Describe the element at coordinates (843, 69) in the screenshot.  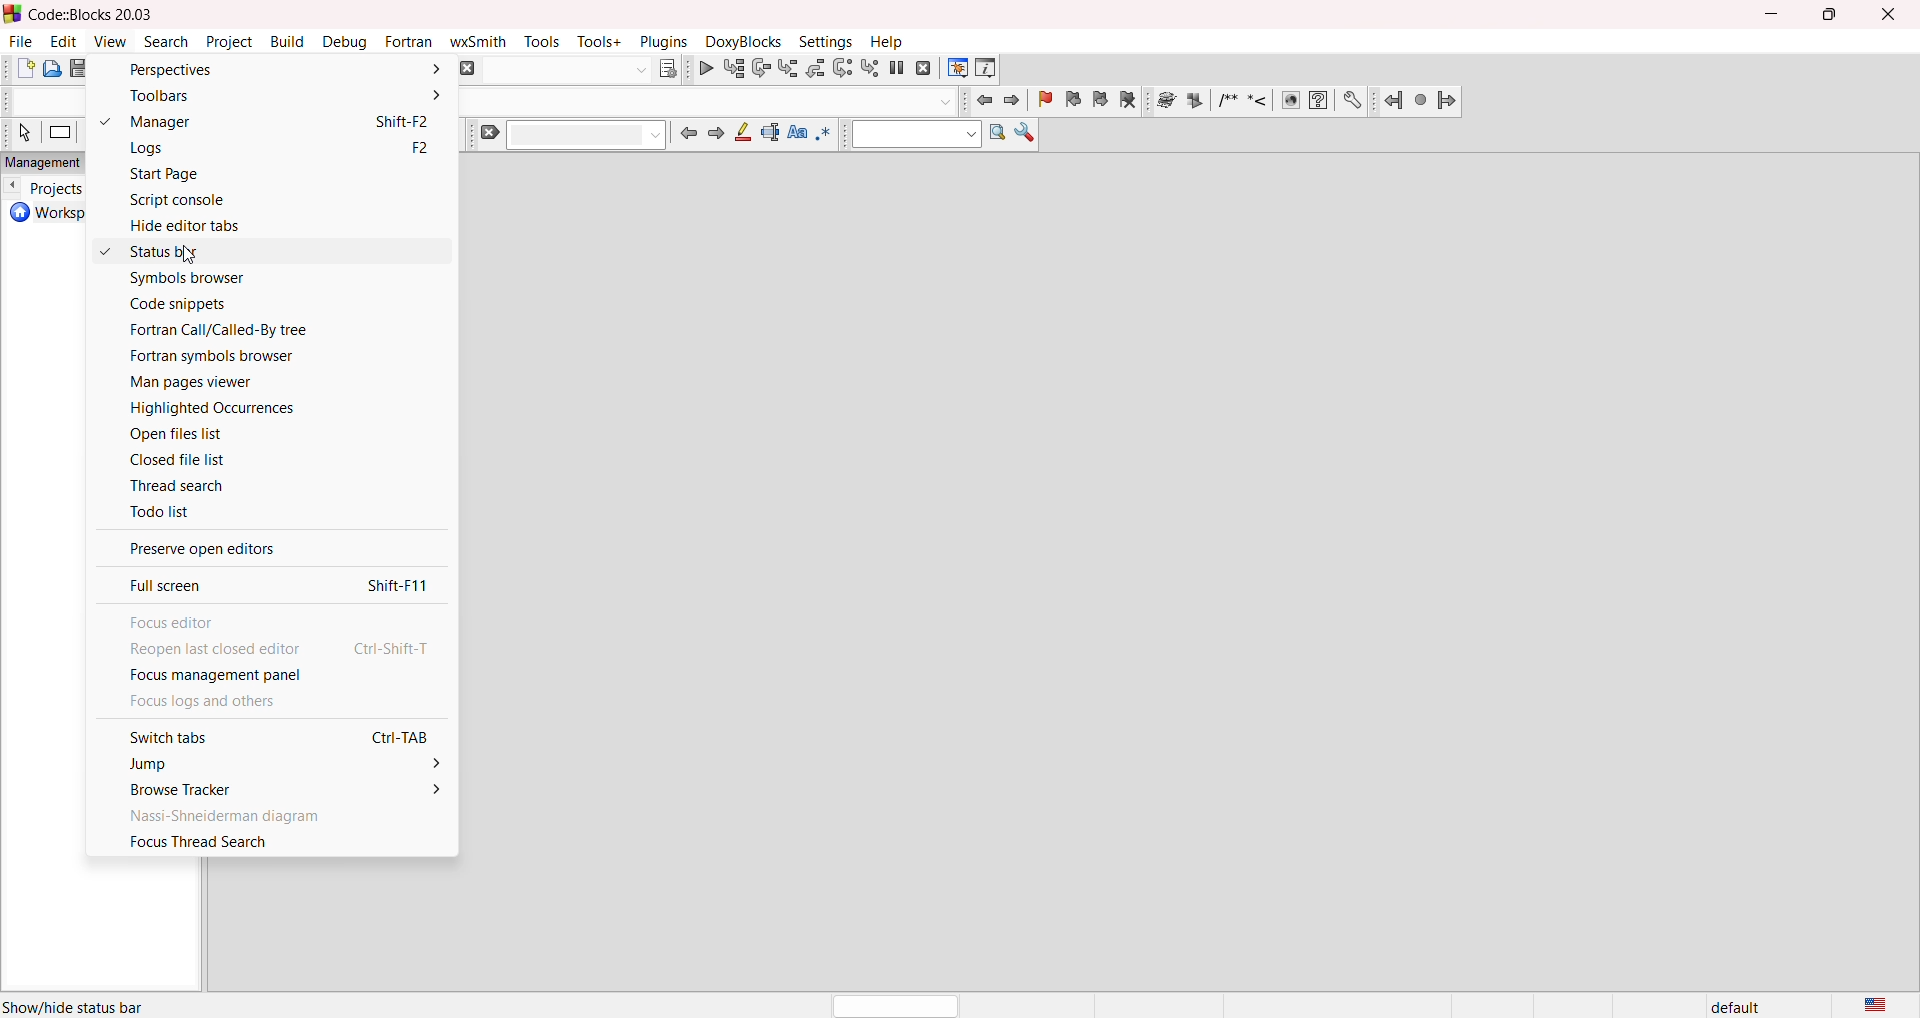
I see `next instruction` at that location.